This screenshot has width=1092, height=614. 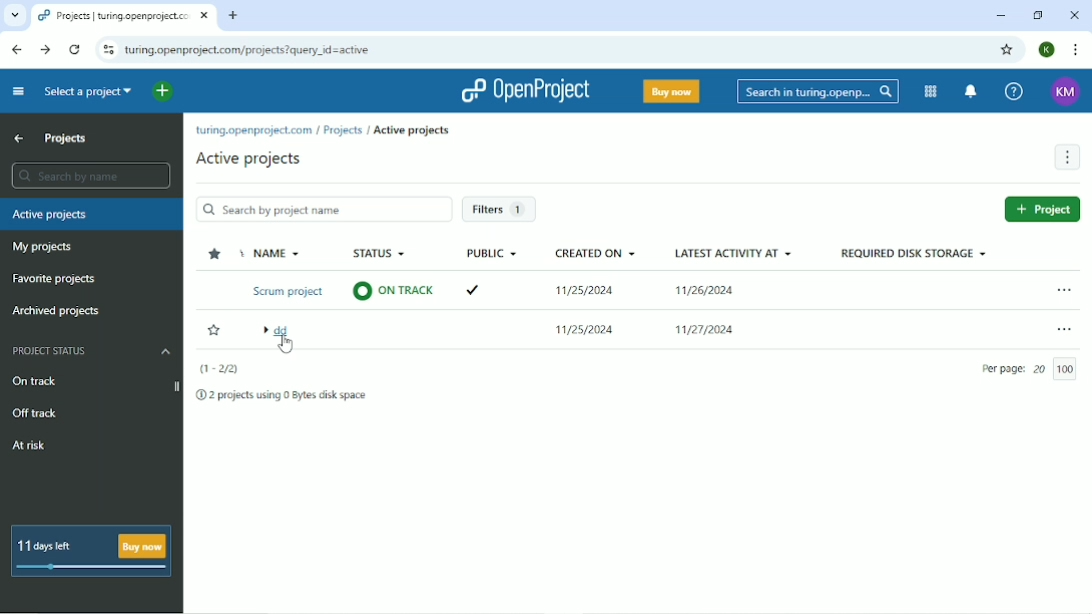 I want to click on 2 projects using 0 bytes disk space, so click(x=284, y=398).